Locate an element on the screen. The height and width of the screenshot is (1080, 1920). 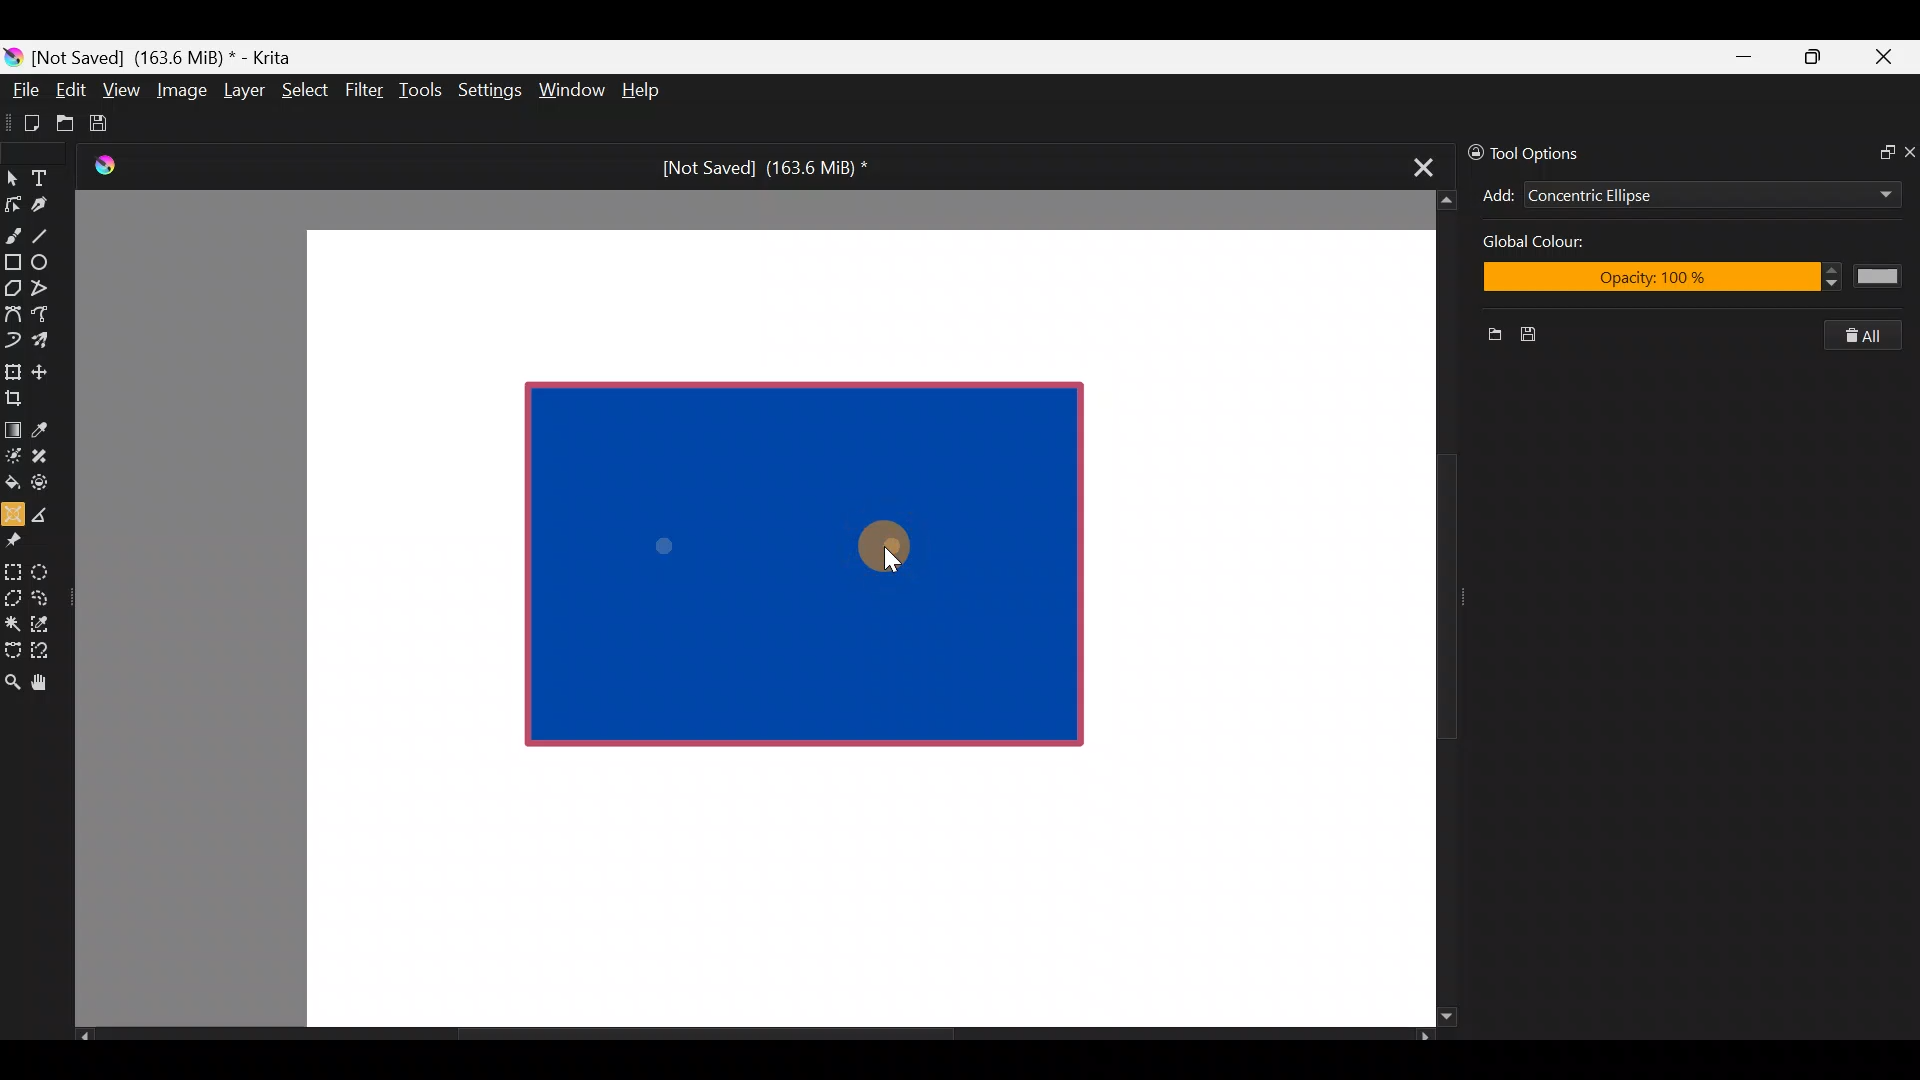
Select is located at coordinates (306, 88).